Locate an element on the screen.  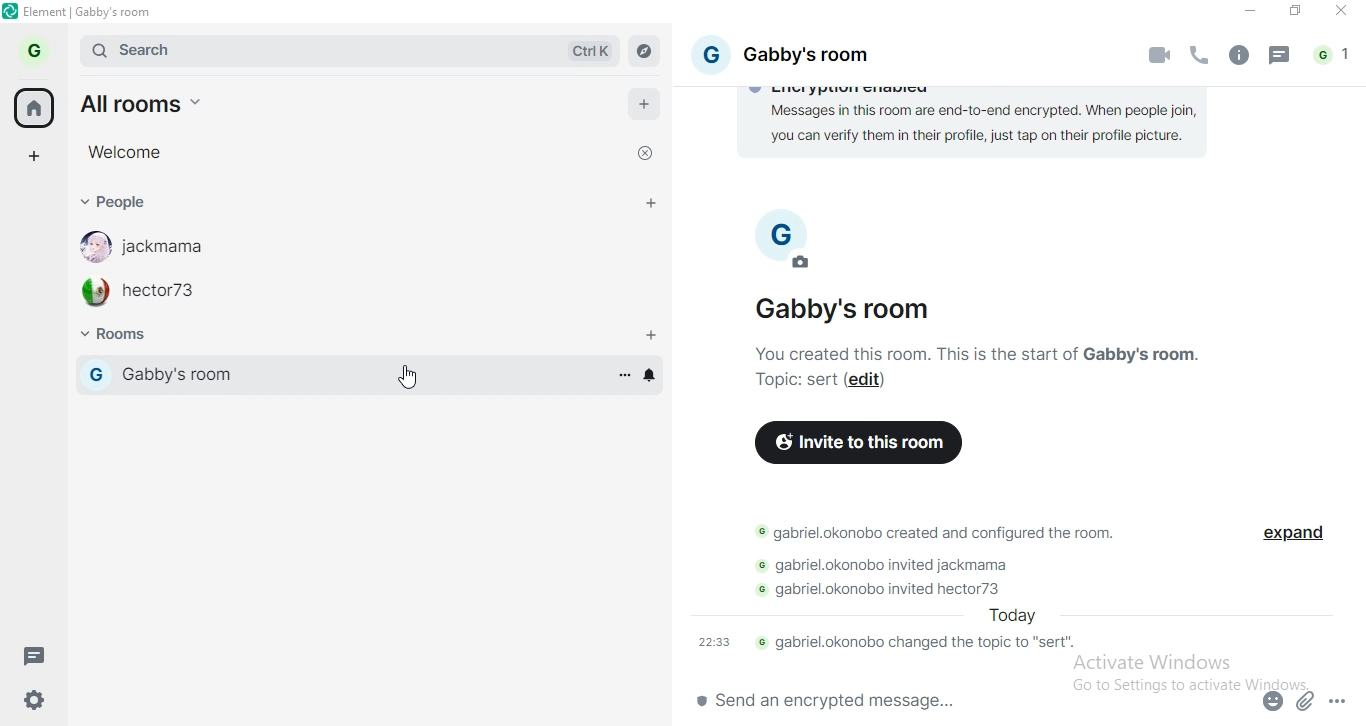
close is located at coordinates (642, 156).